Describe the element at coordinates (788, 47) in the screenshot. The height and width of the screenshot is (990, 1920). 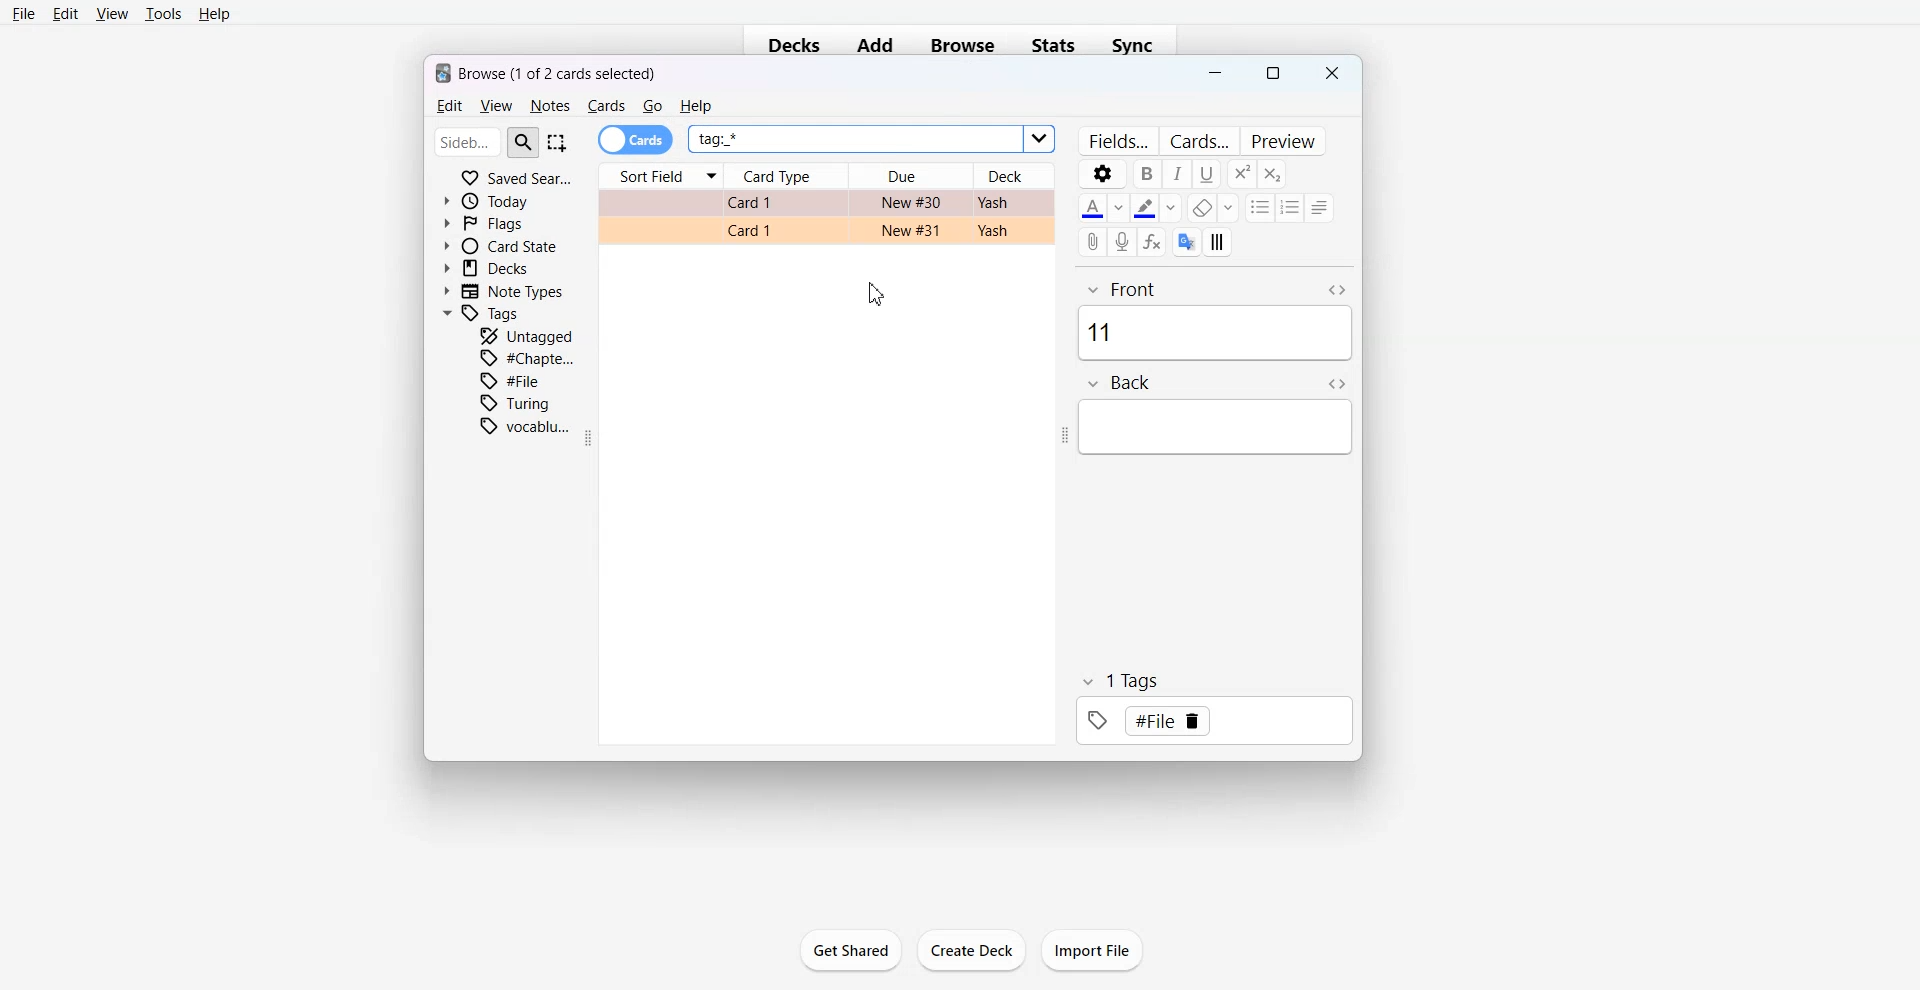
I see `Decks` at that location.